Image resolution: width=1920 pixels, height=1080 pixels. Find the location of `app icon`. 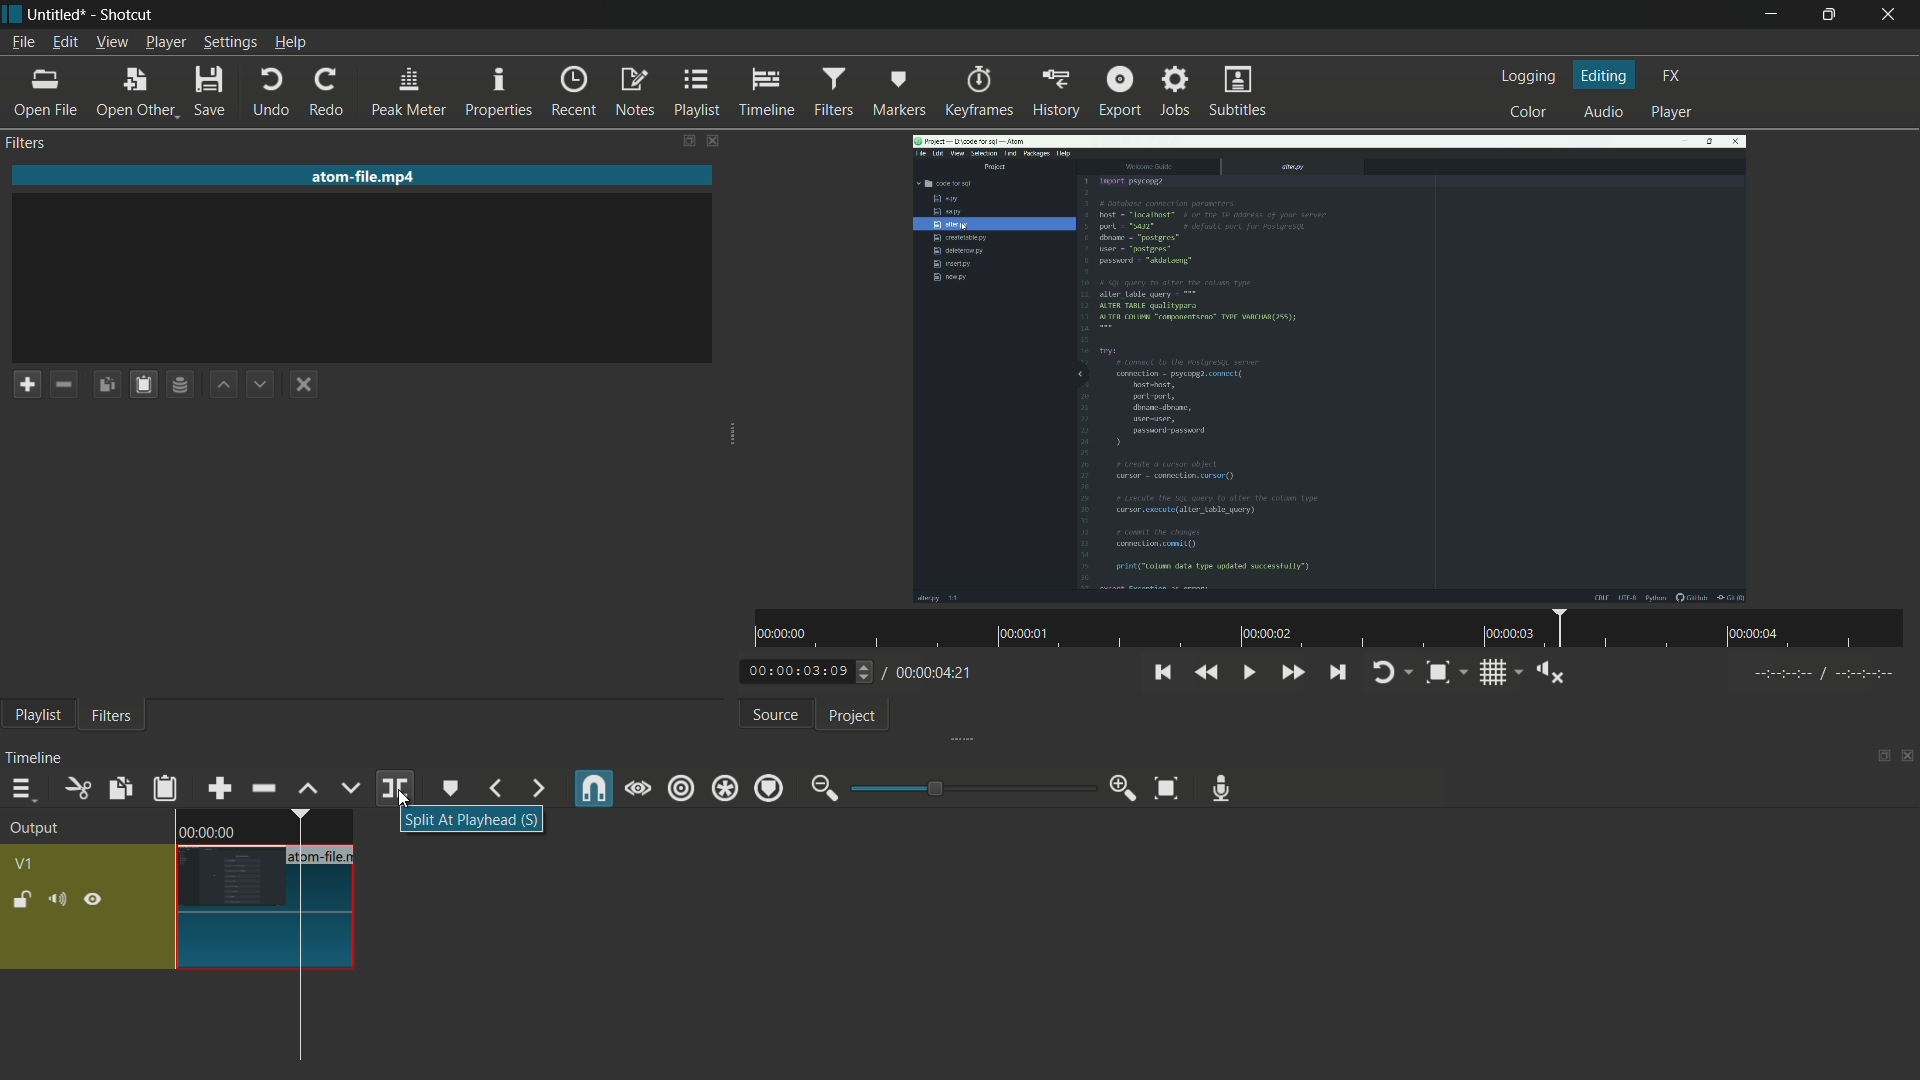

app icon is located at coordinates (13, 19).